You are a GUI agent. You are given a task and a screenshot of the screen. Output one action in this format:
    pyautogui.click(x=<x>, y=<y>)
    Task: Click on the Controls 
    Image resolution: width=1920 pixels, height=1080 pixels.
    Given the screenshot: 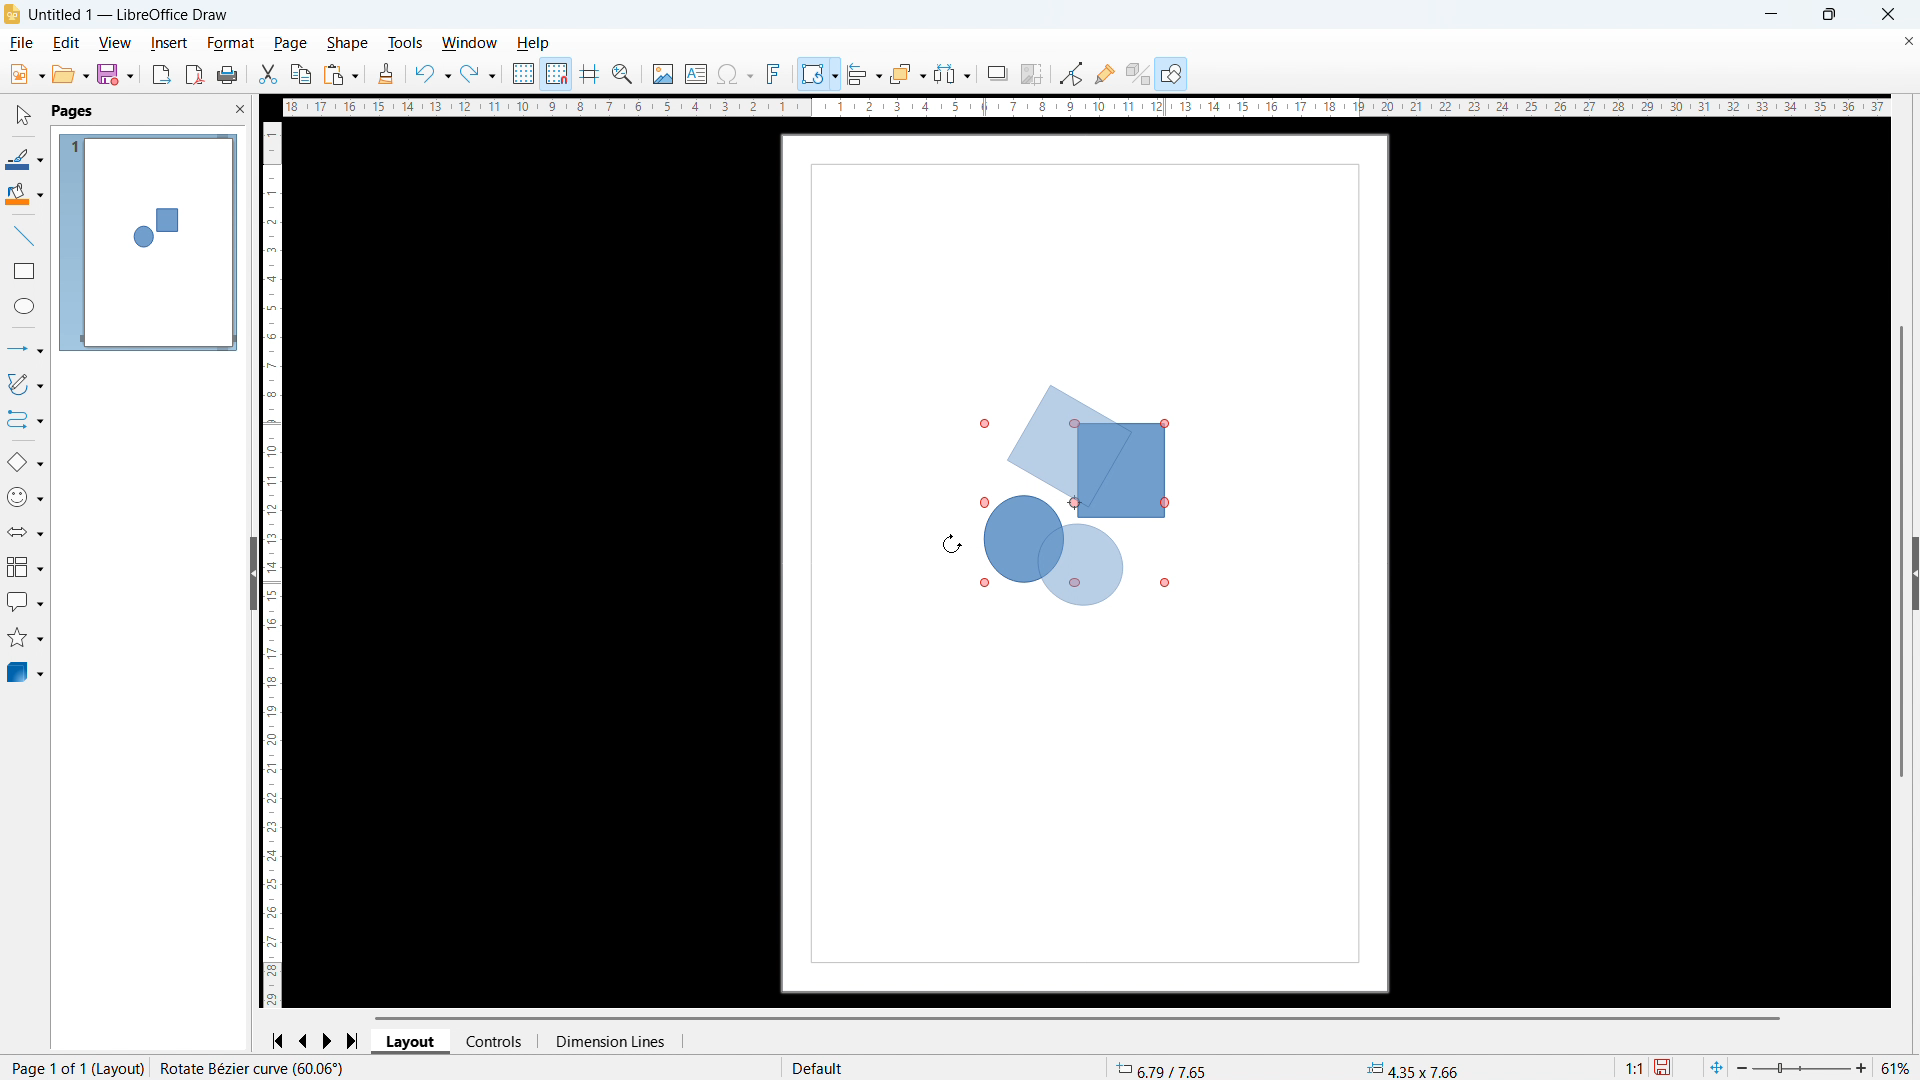 What is the action you would take?
    pyautogui.click(x=497, y=1041)
    